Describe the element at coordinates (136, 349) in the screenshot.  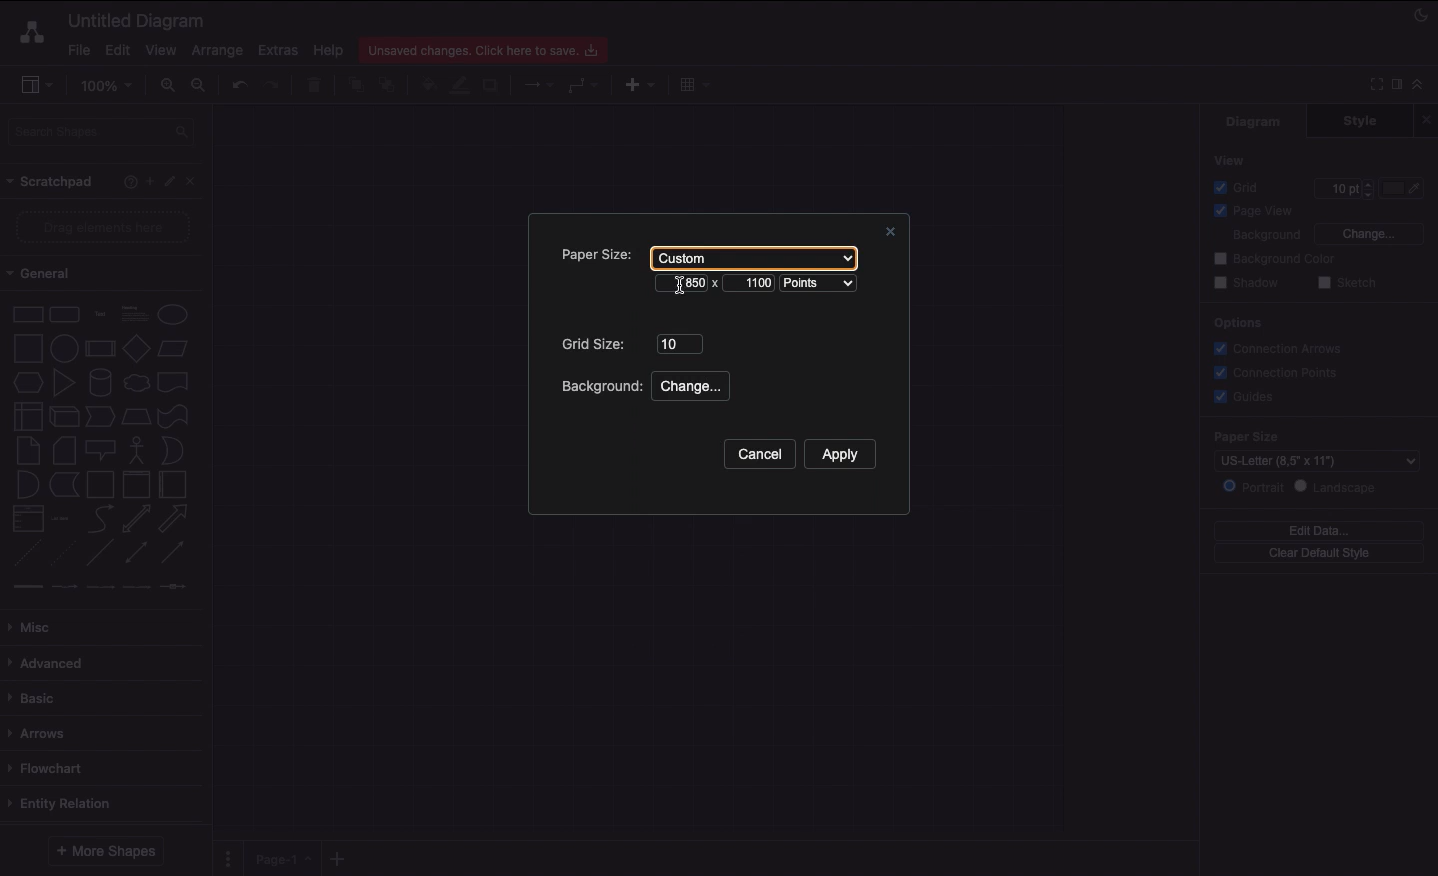
I see `Diamond` at that location.